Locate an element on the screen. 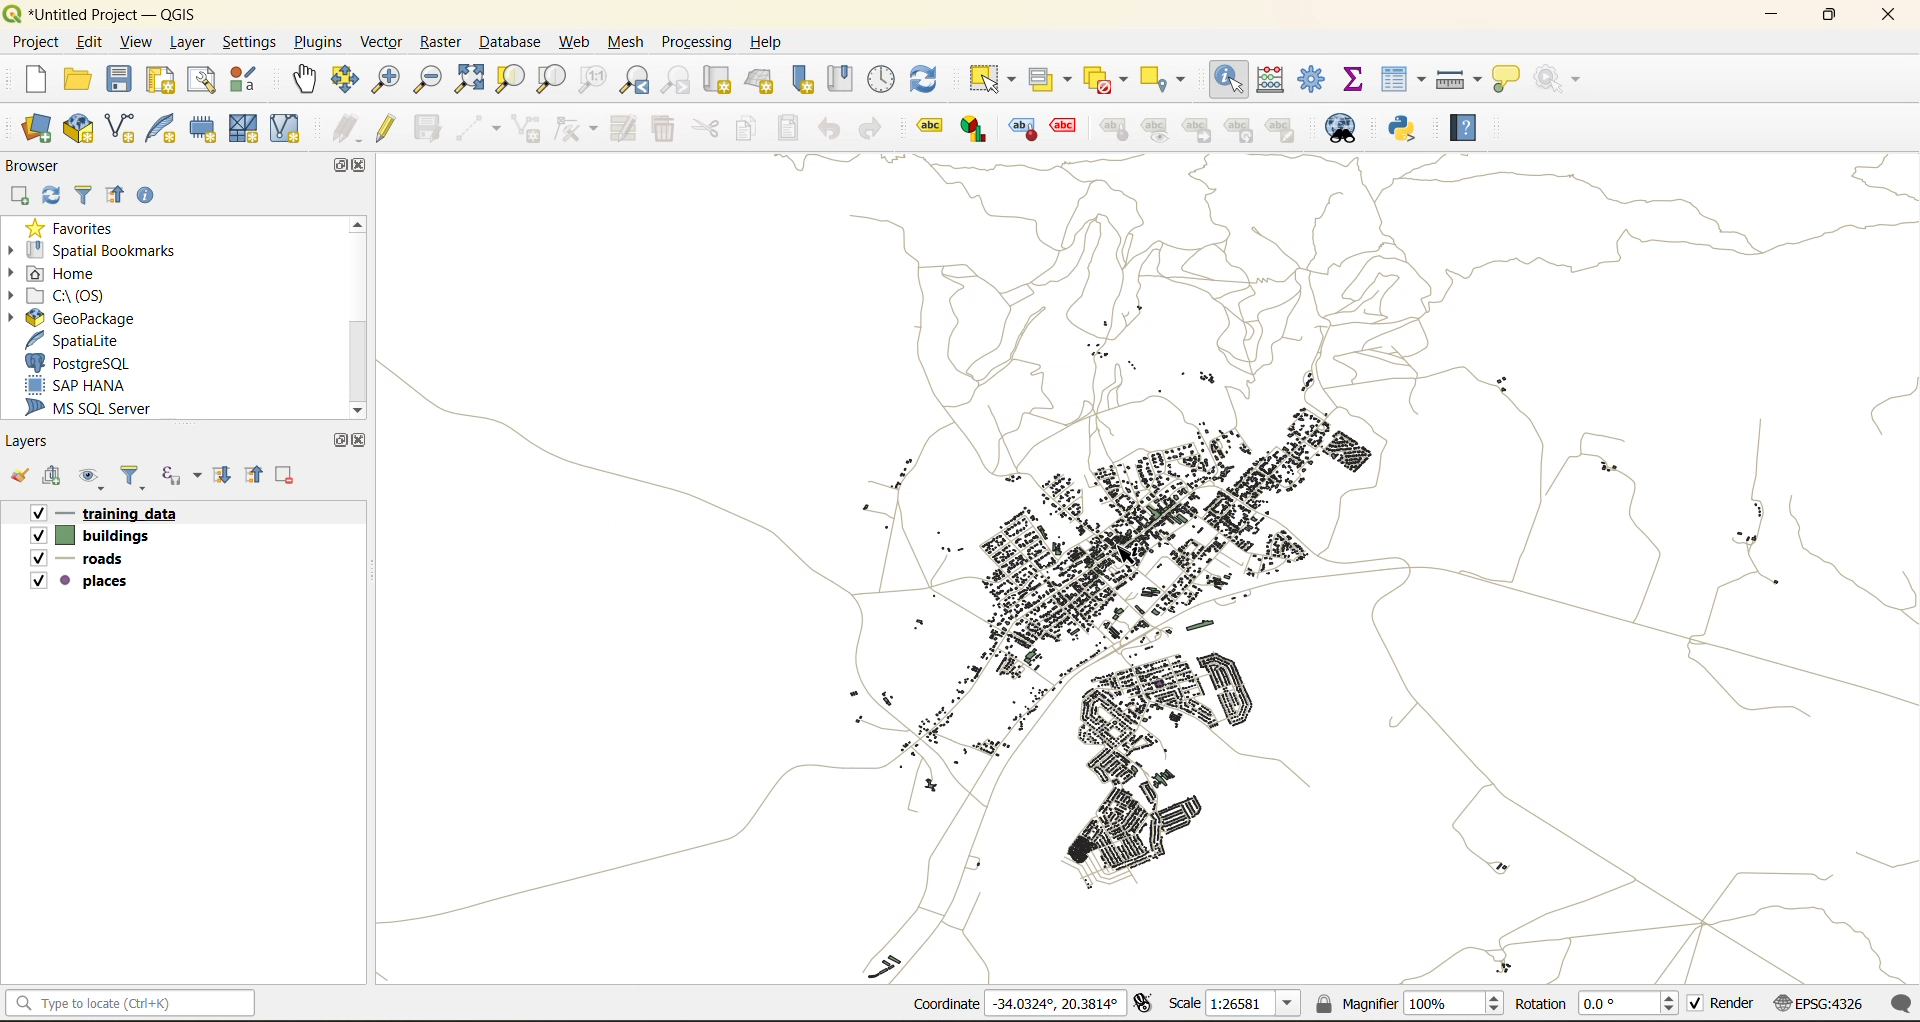  refresh is located at coordinates (53, 197).